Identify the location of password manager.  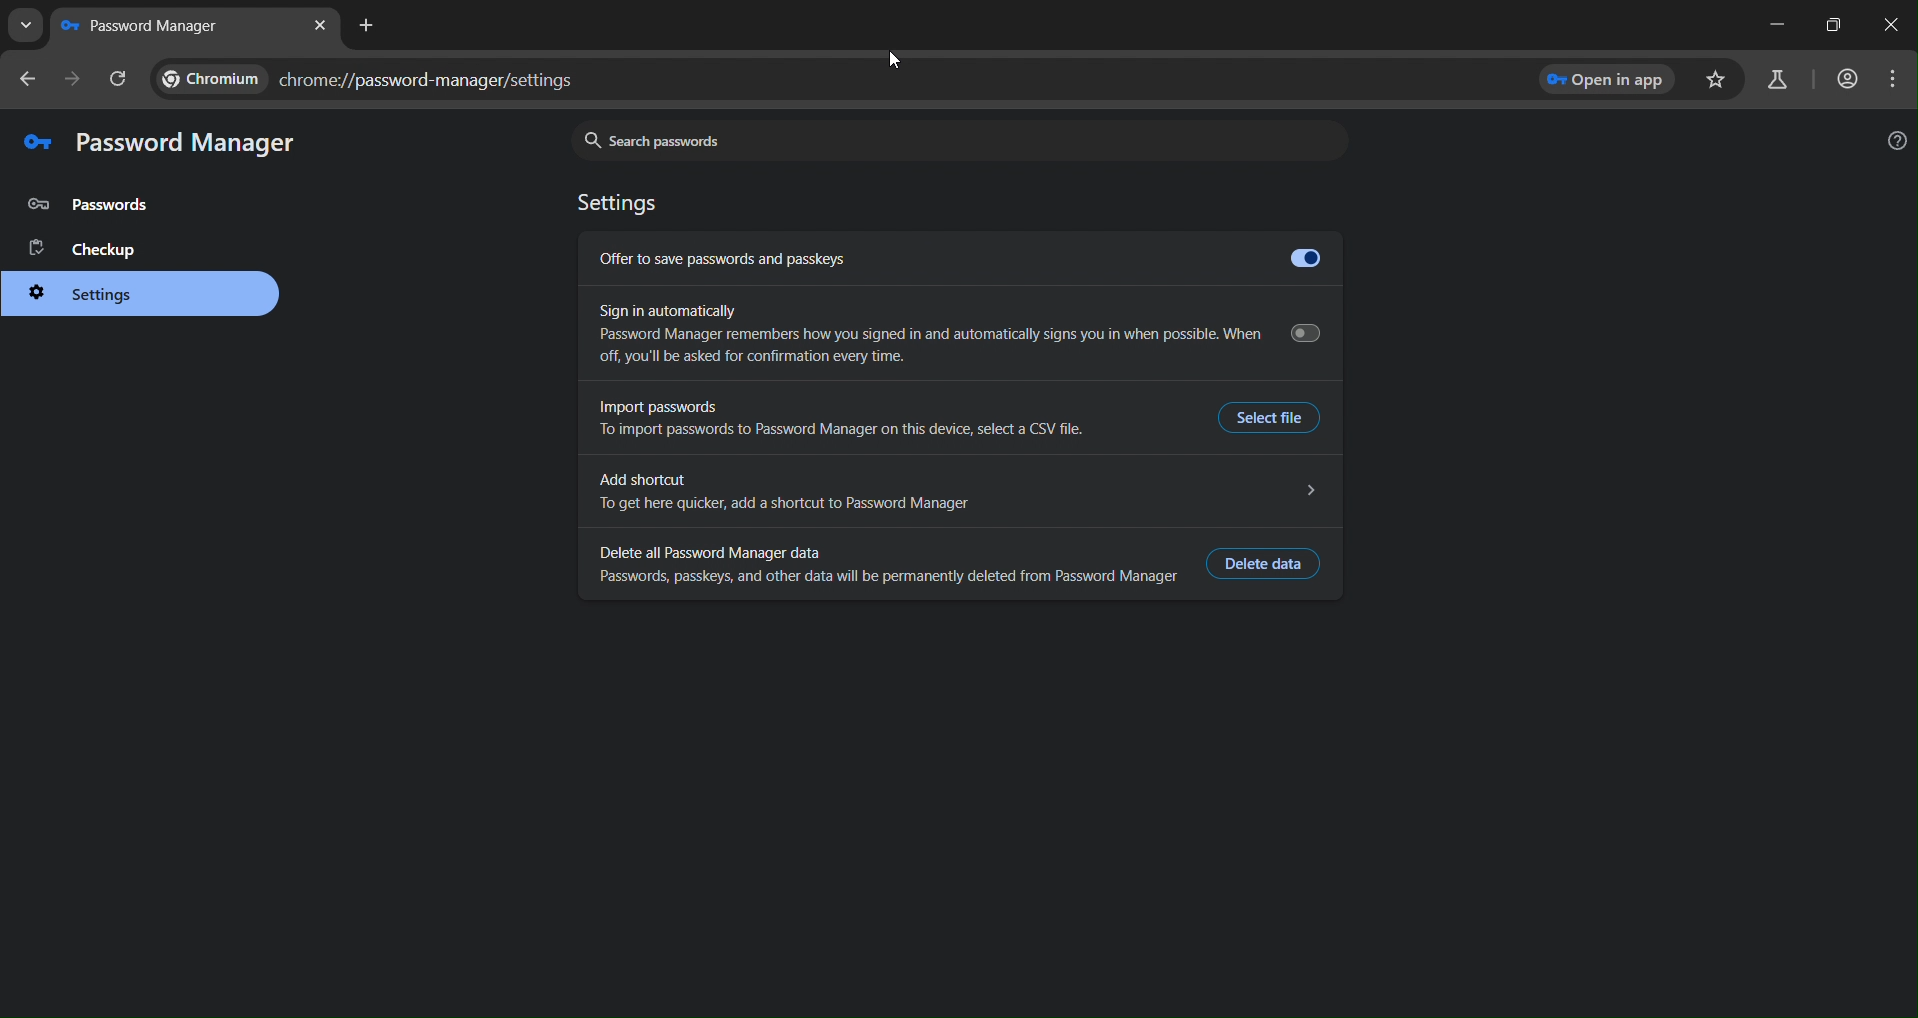
(148, 26).